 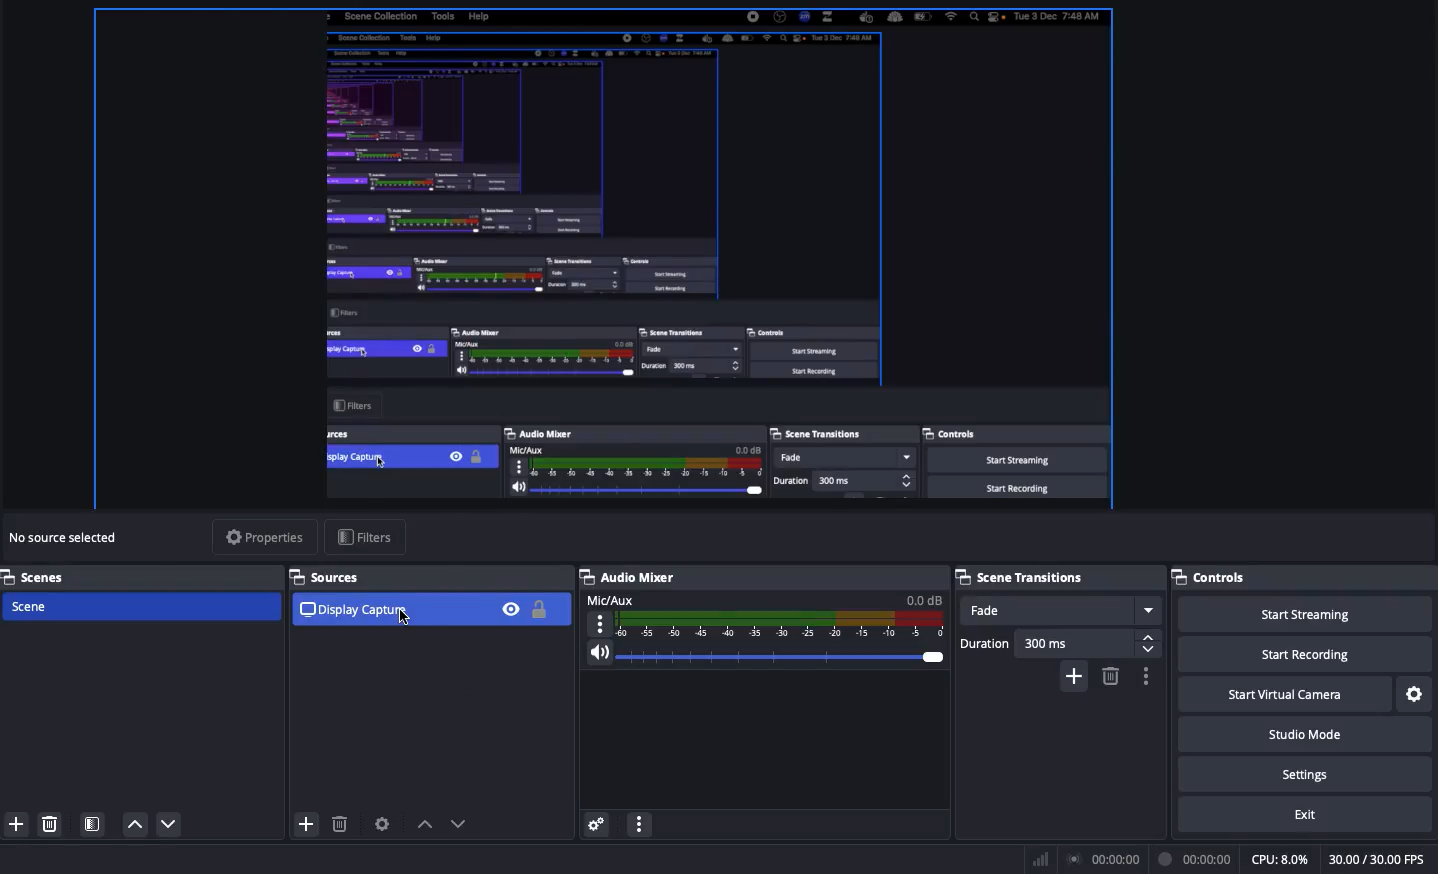 What do you see at coordinates (266, 539) in the screenshot?
I see `Properties` at bounding box center [266, 539].